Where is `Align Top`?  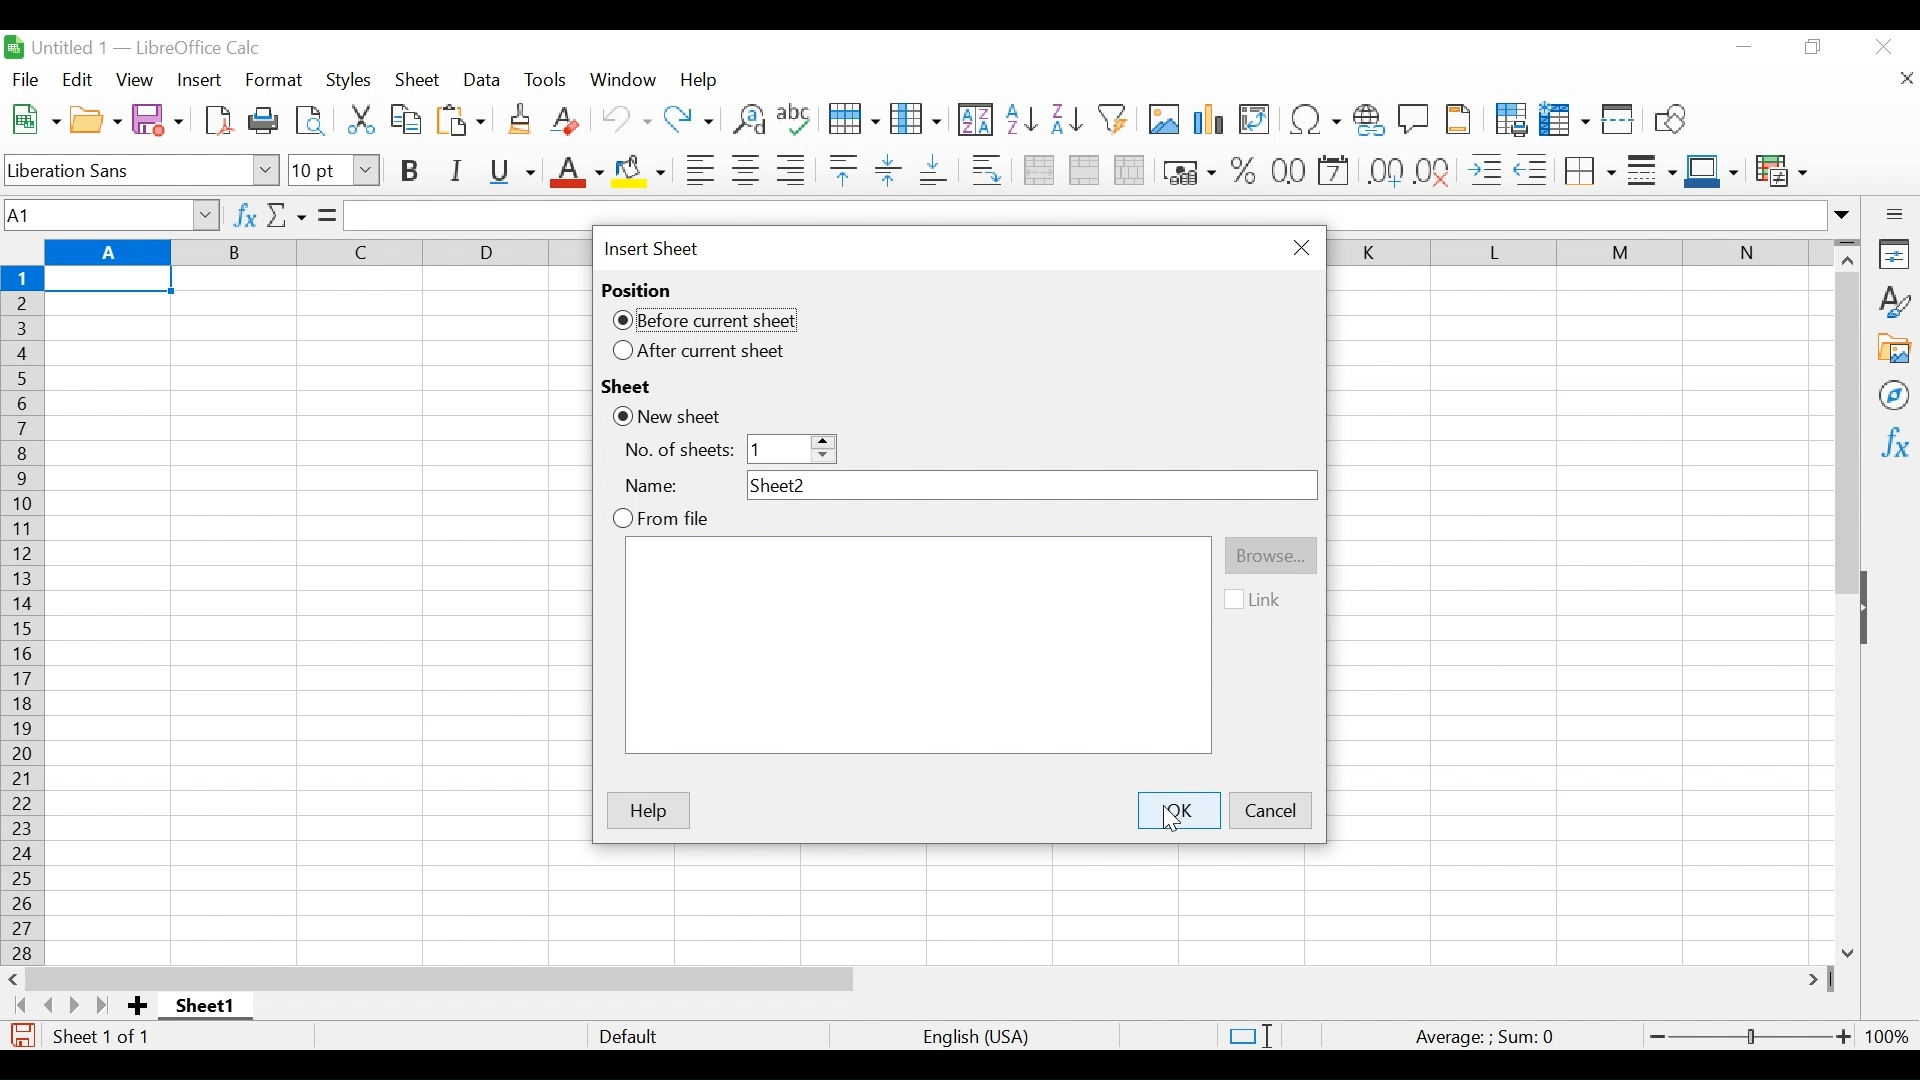
Align Top is located at coordinates (842, 170).